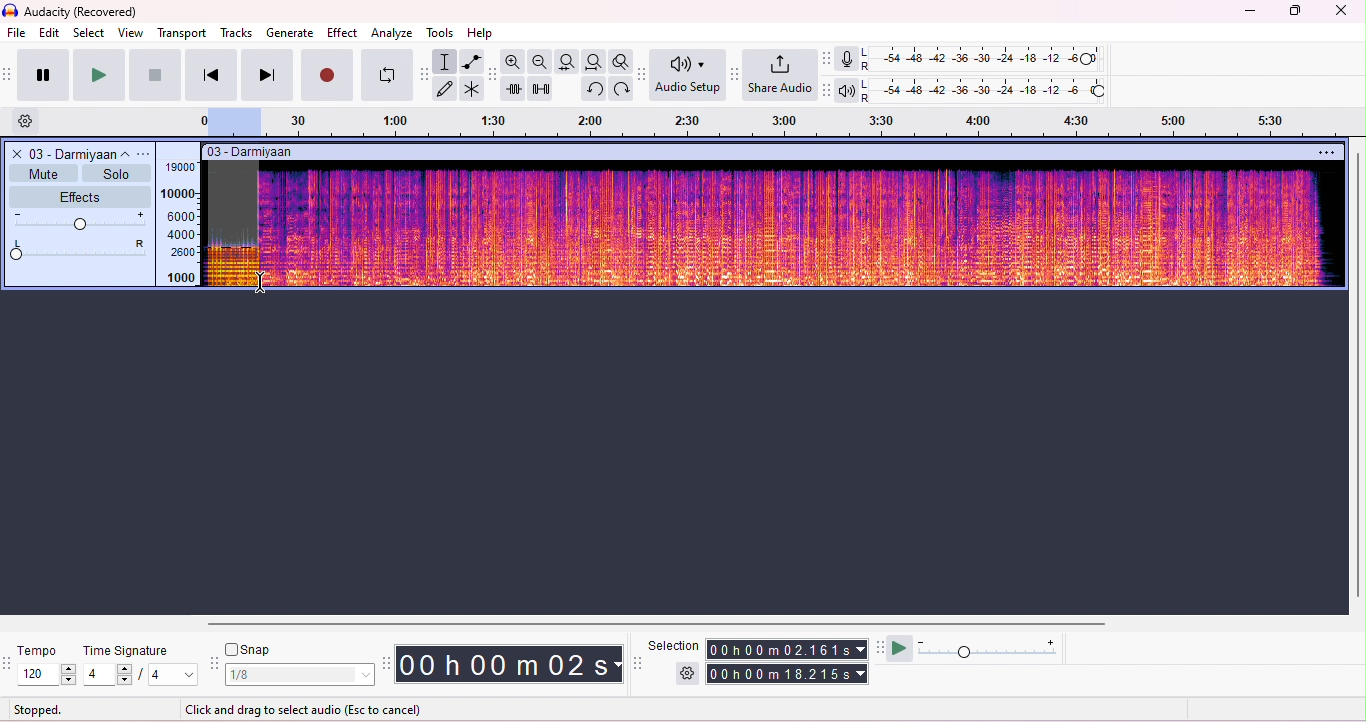  I want to click on tracks, so click(237, 34).